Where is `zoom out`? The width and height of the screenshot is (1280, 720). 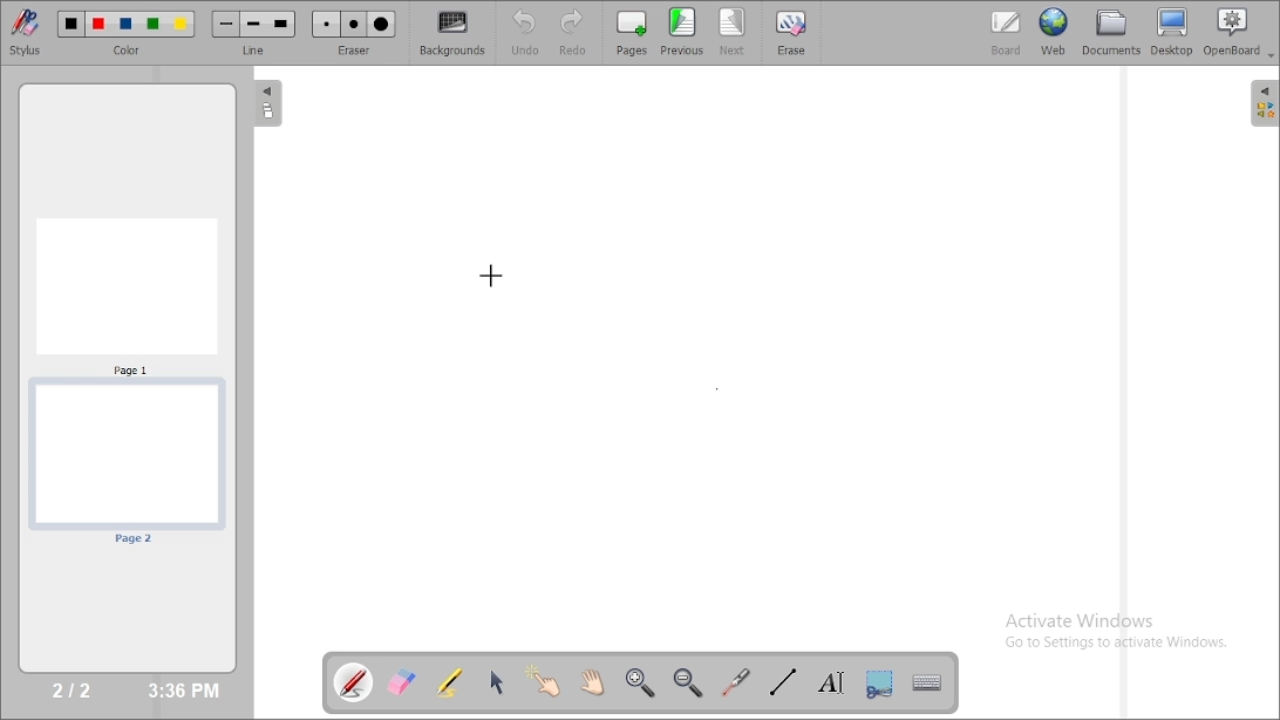
zoom out is located at coordinates (690, 683).